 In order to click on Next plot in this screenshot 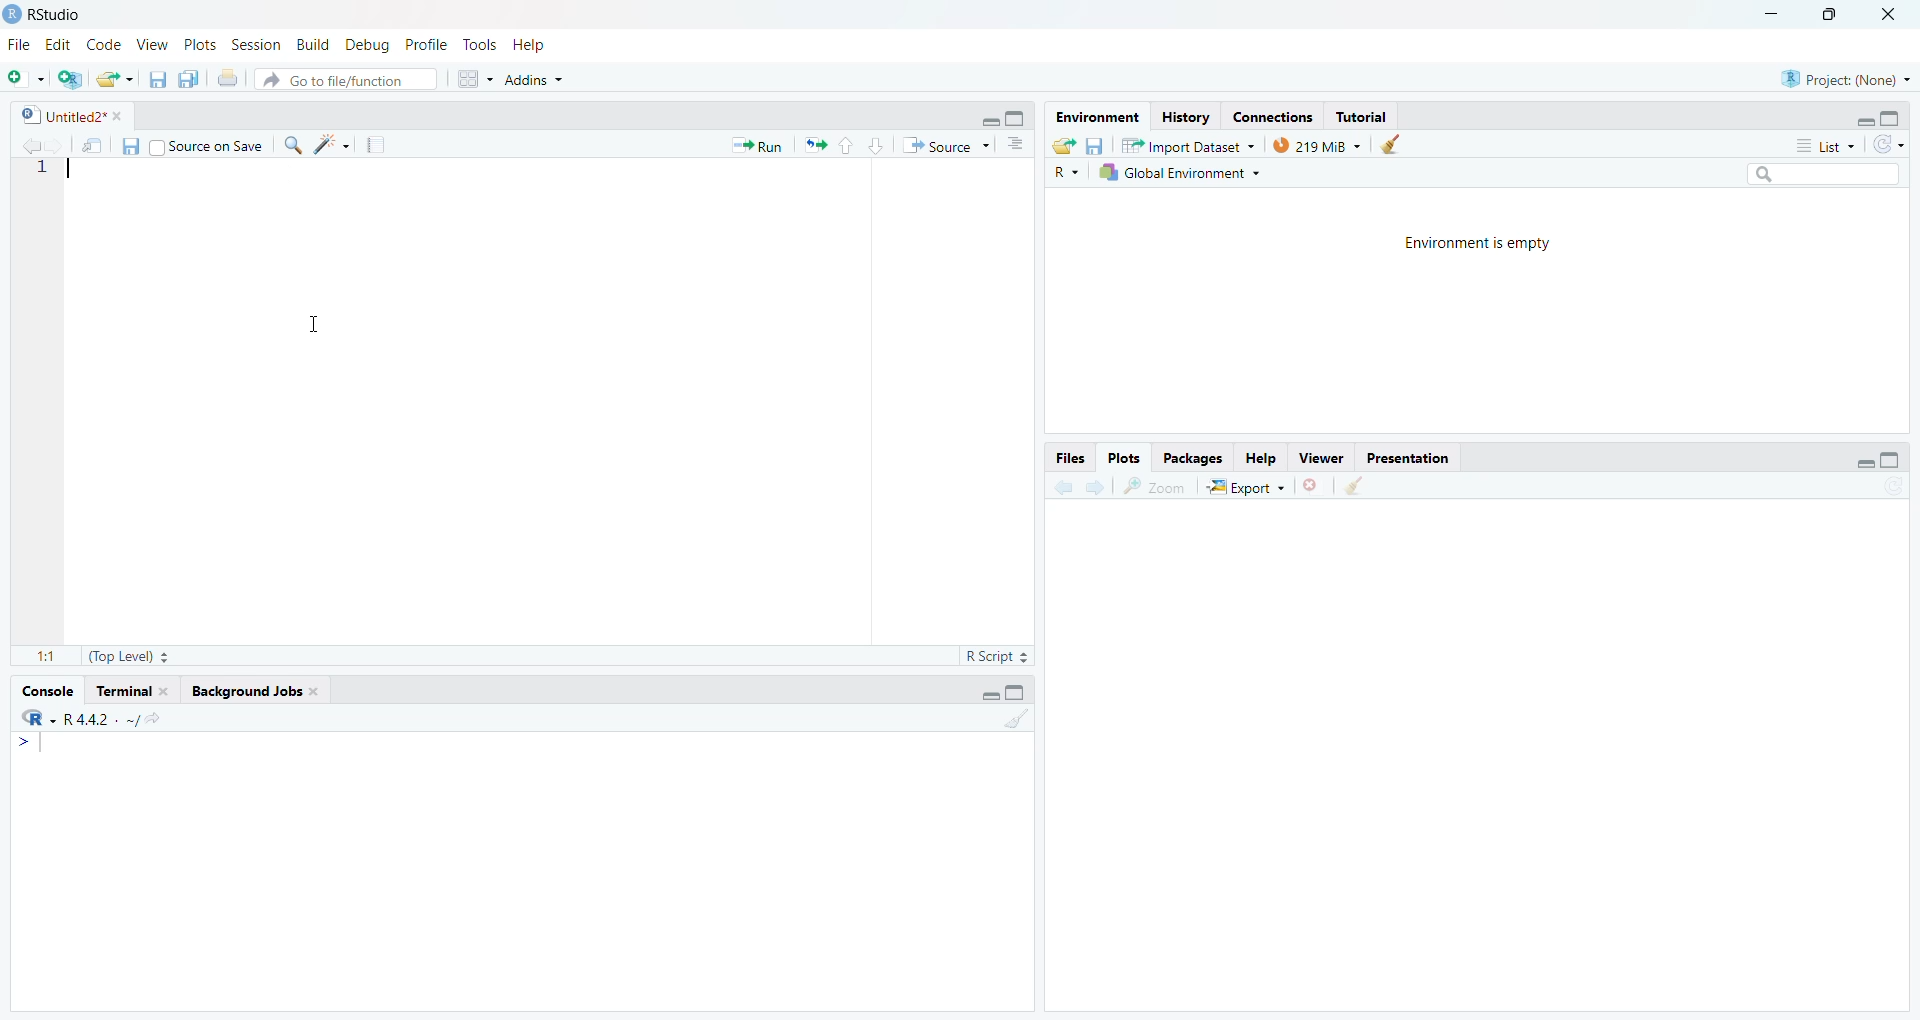, I will do `click(1098, 485)`.